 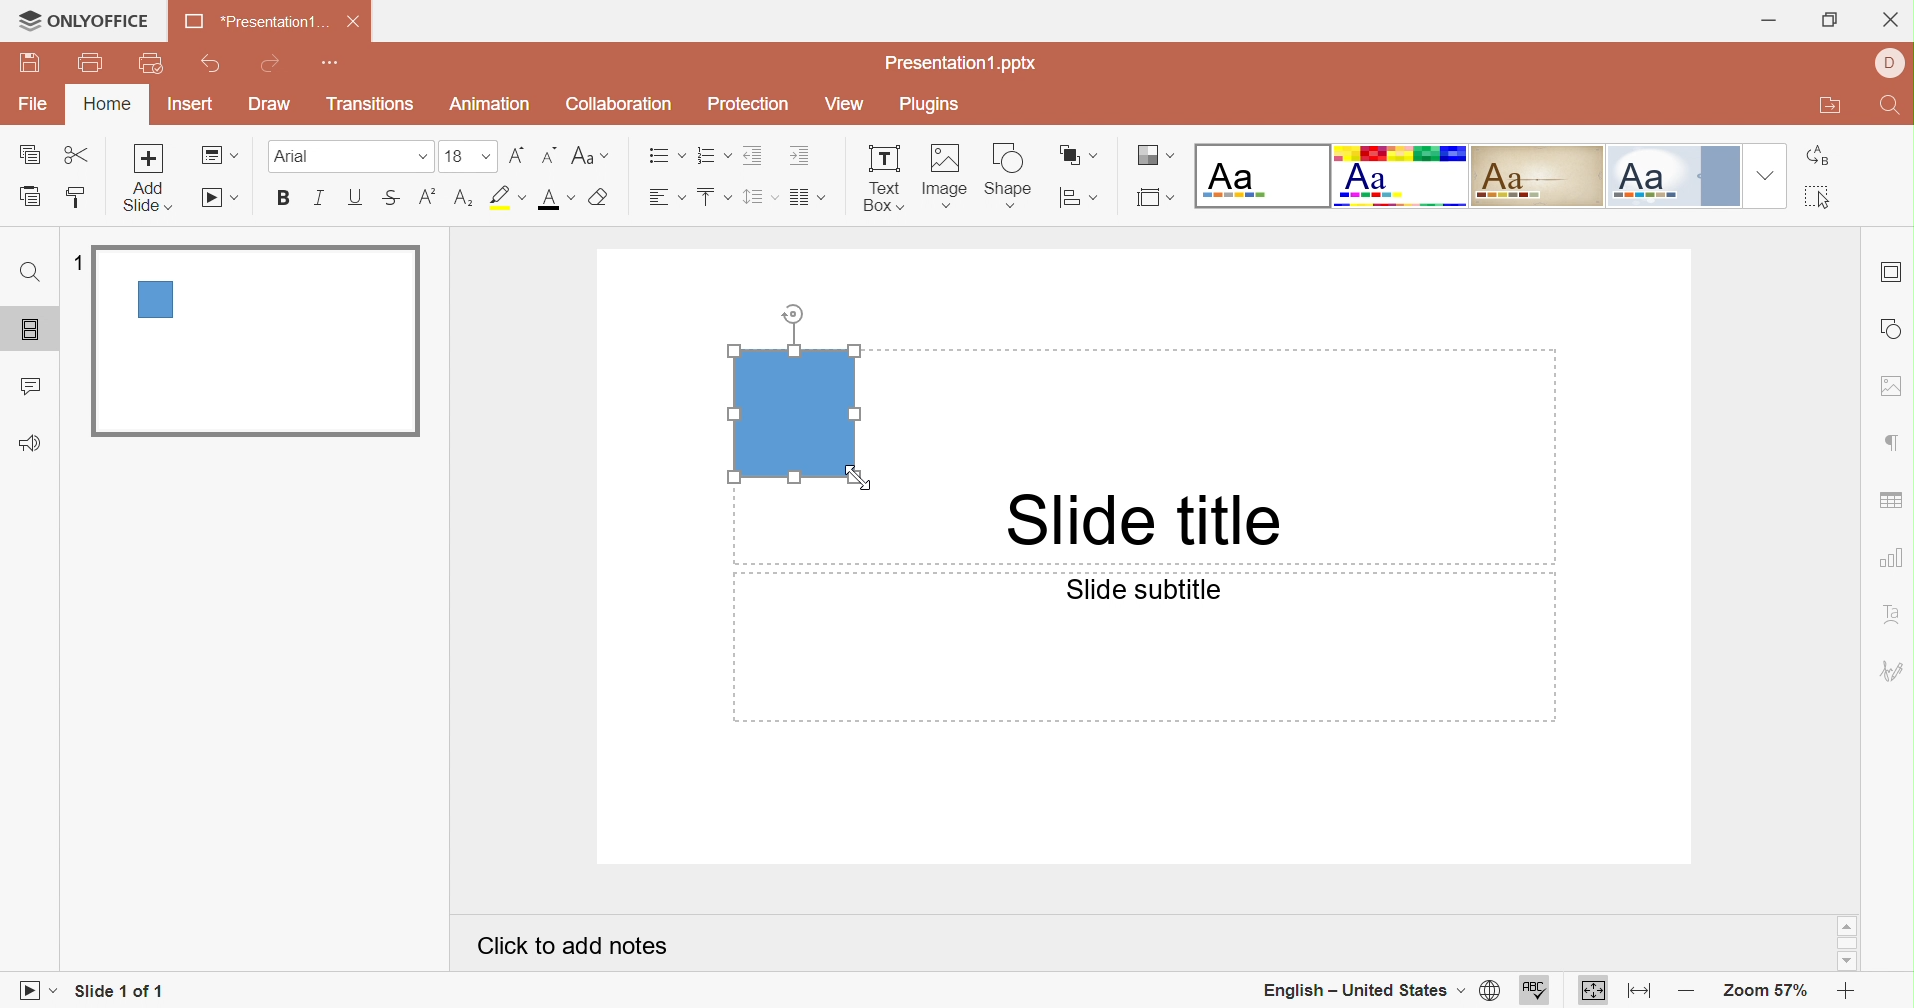 I want to click on Font, so click(x=349, y=156).